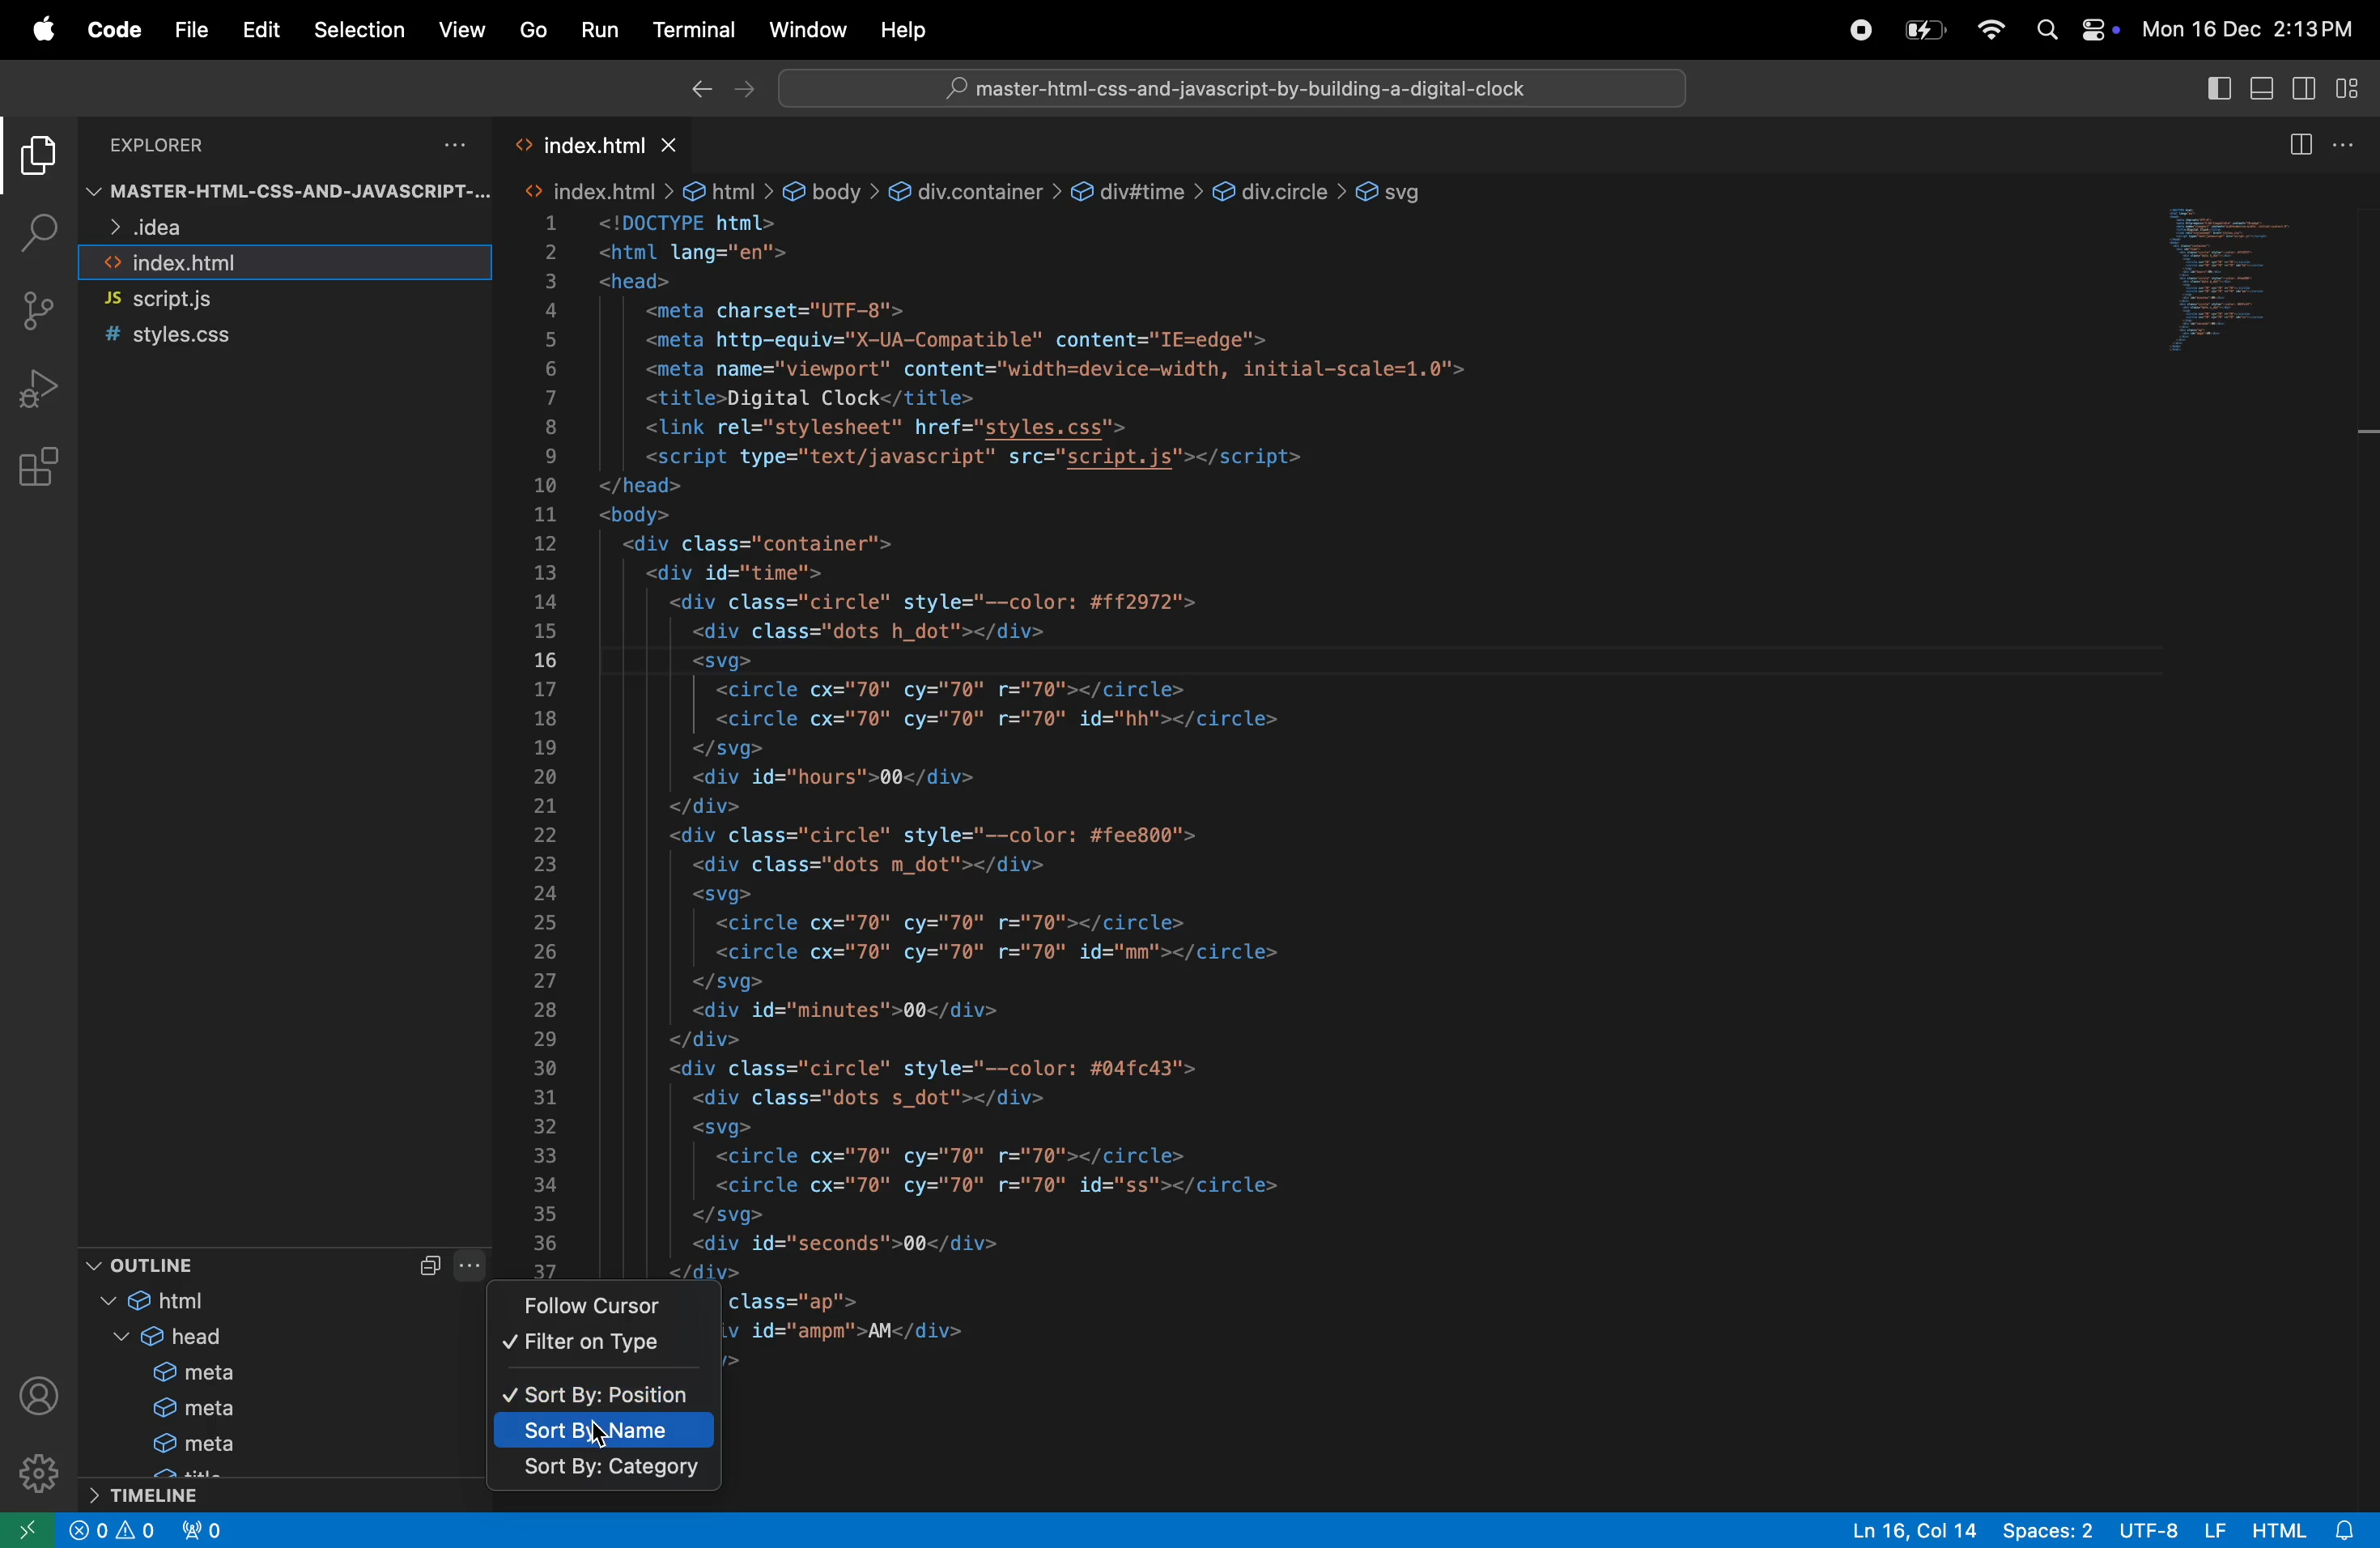 This screenshot has height=1548, width=2380. Describe the element at coordinates (2355, 144) in the screenshot. I see `options` at that location.